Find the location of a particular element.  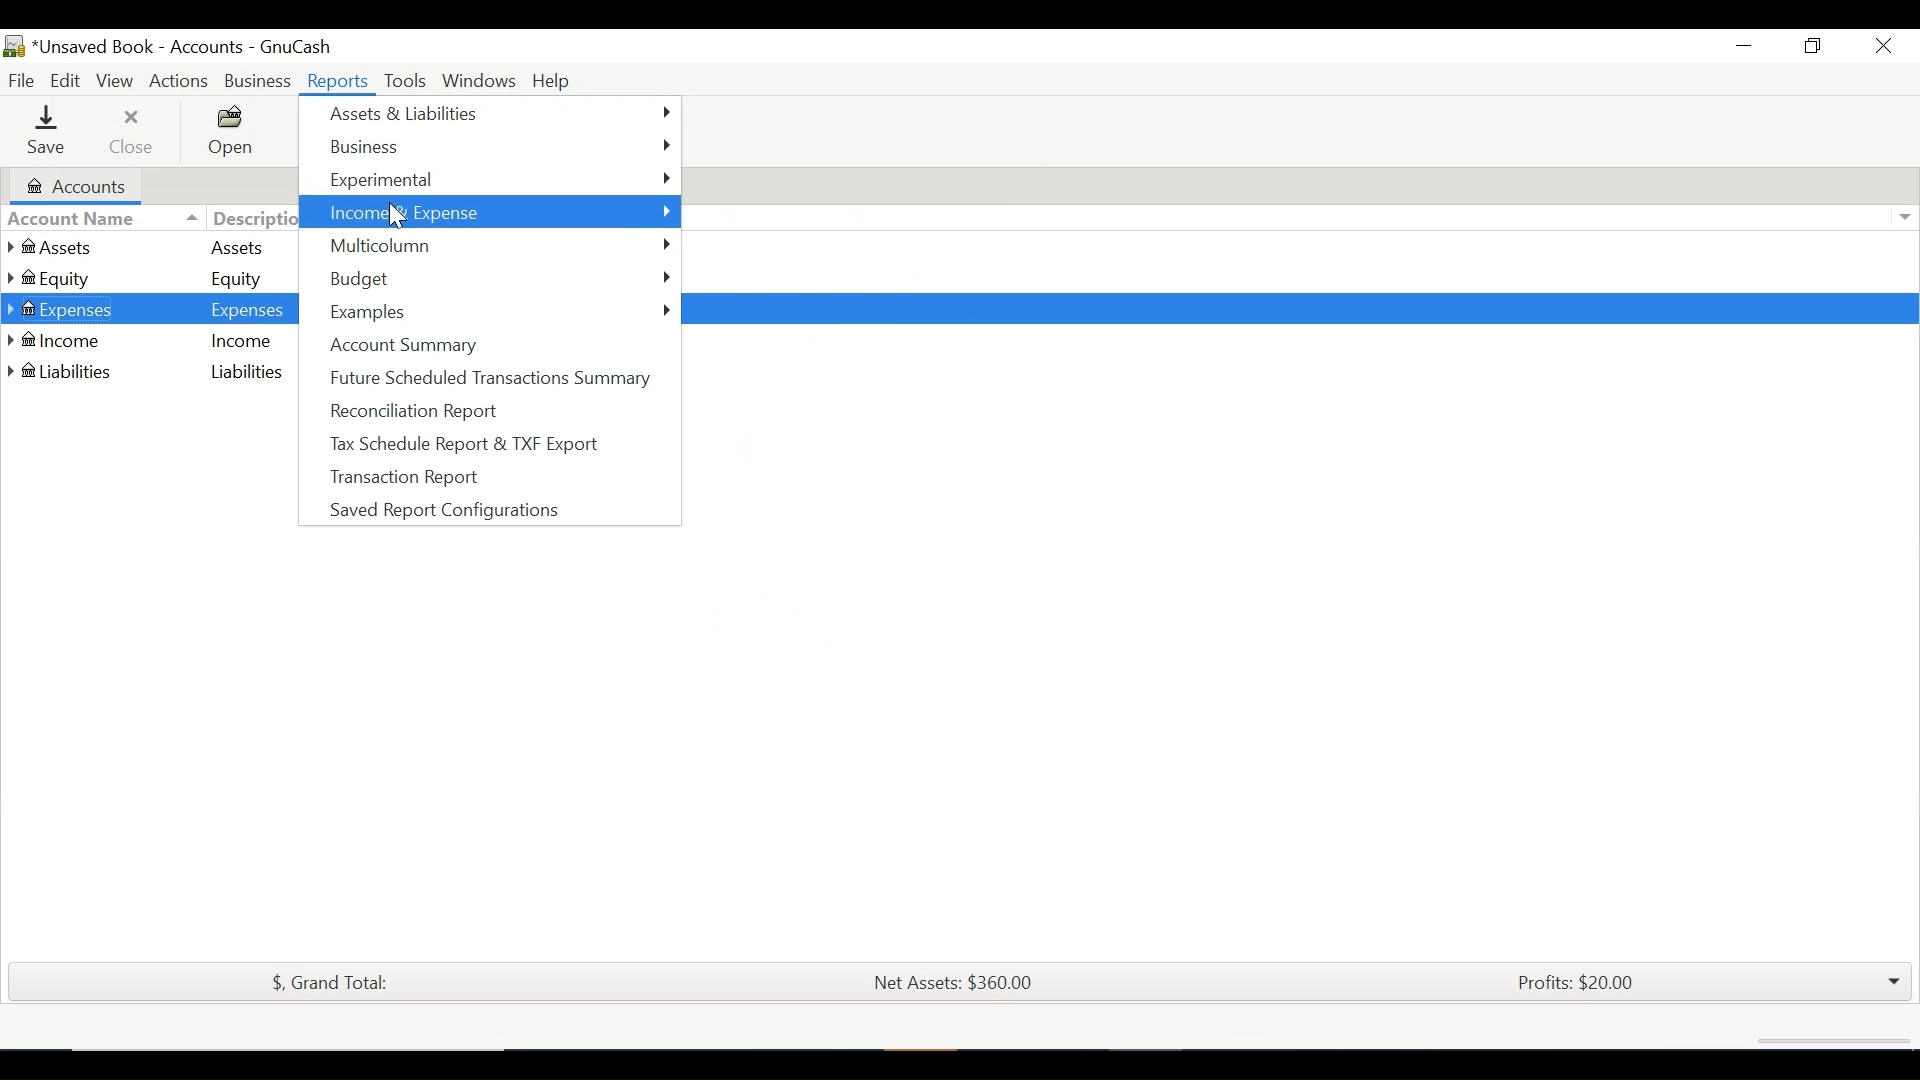

Actions is located at coordinates (179, 76).